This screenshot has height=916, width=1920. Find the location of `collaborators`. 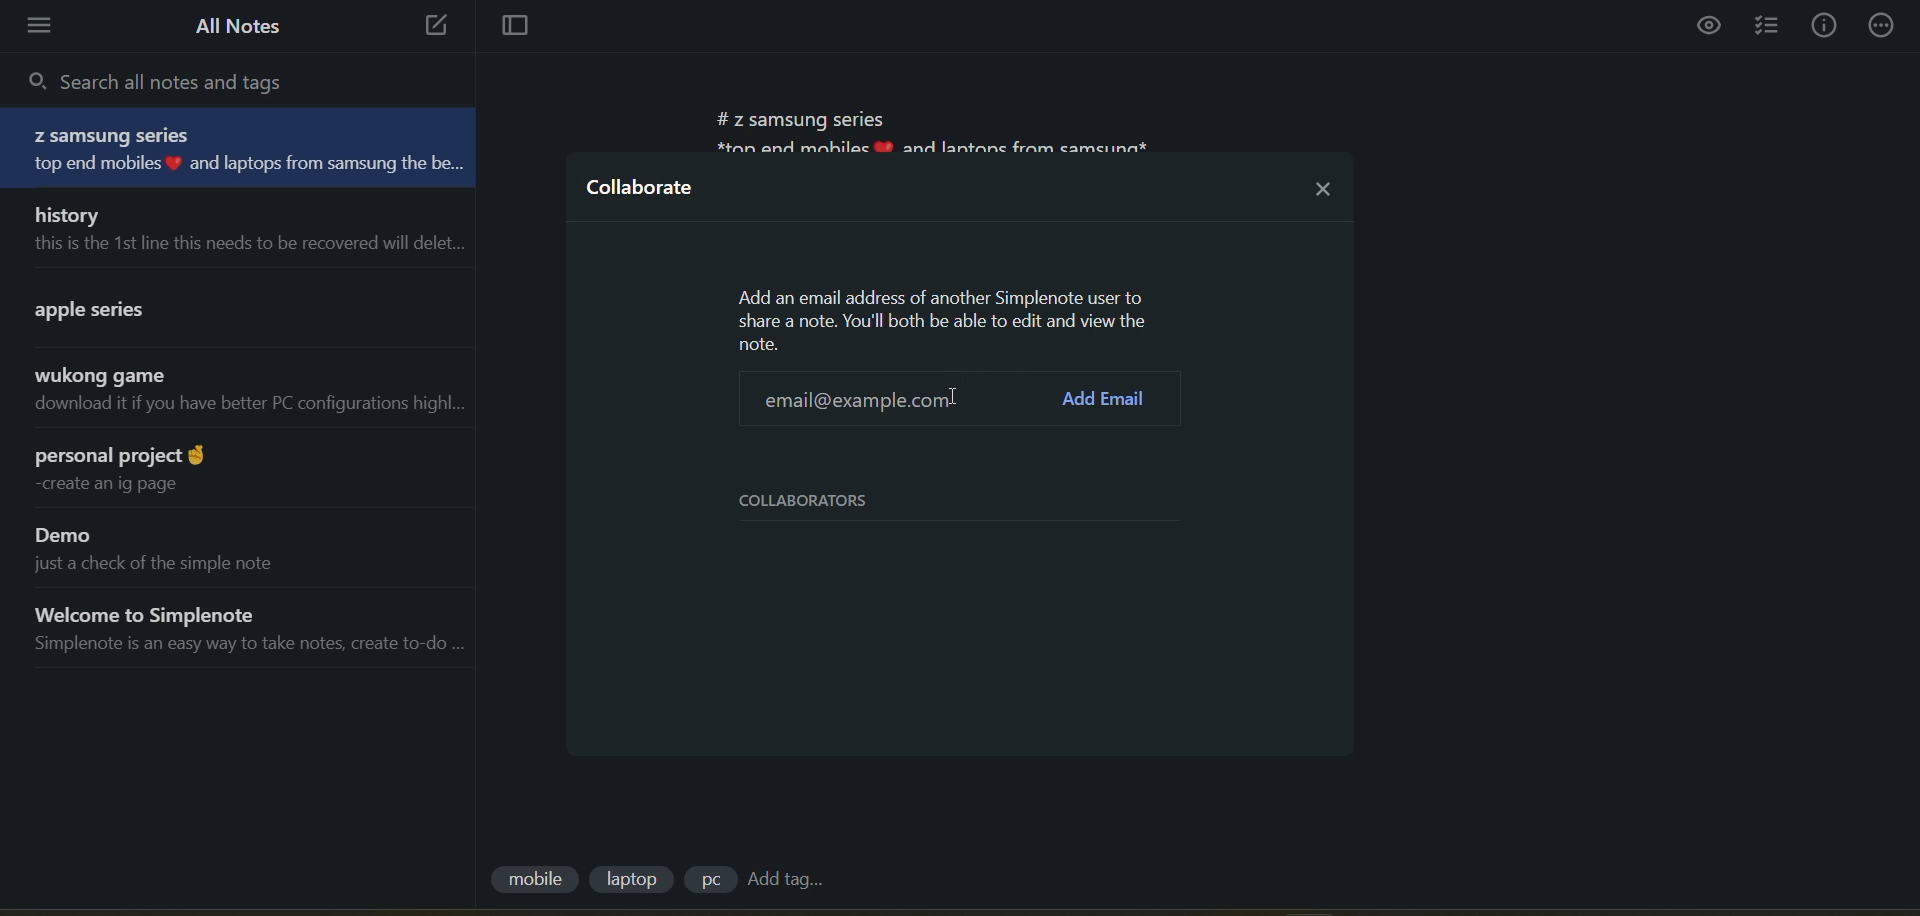

collaborators is located at coordinates (820, 501).